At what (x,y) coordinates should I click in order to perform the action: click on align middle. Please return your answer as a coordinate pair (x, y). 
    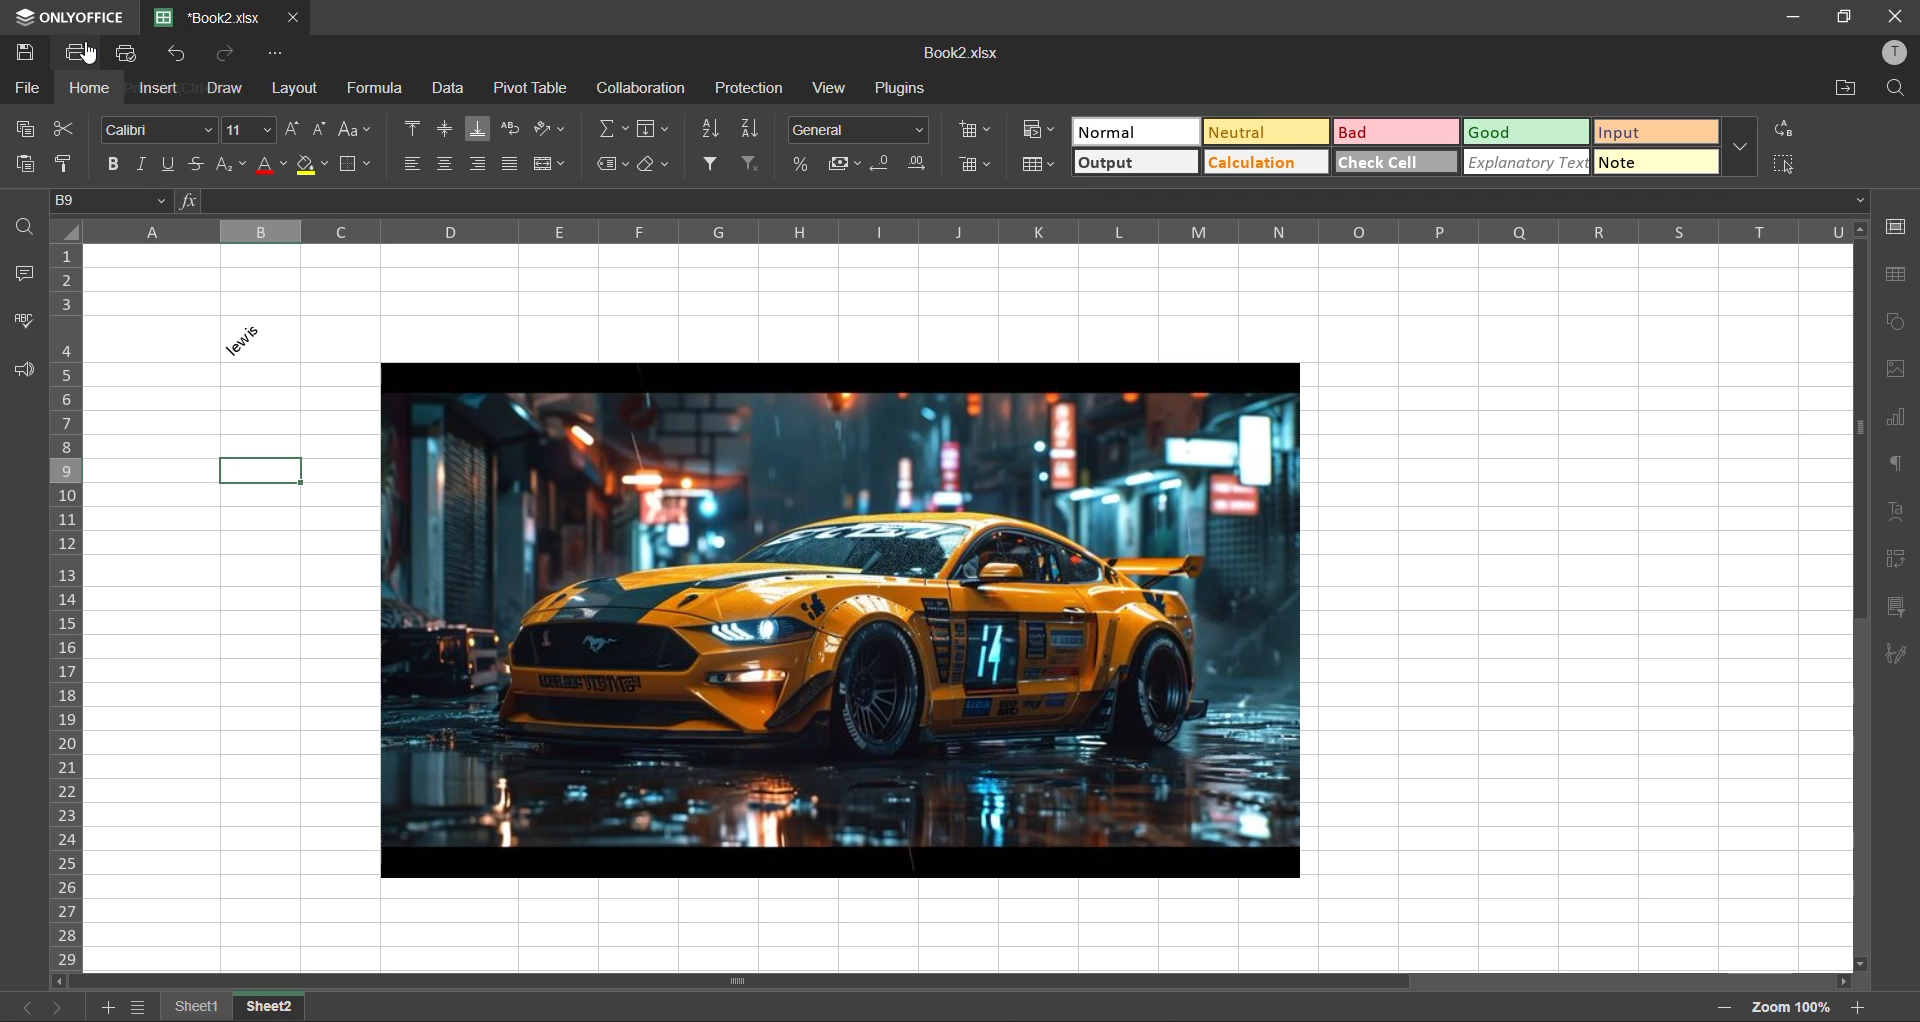
    Looking at the image, I should click on (445, 129).